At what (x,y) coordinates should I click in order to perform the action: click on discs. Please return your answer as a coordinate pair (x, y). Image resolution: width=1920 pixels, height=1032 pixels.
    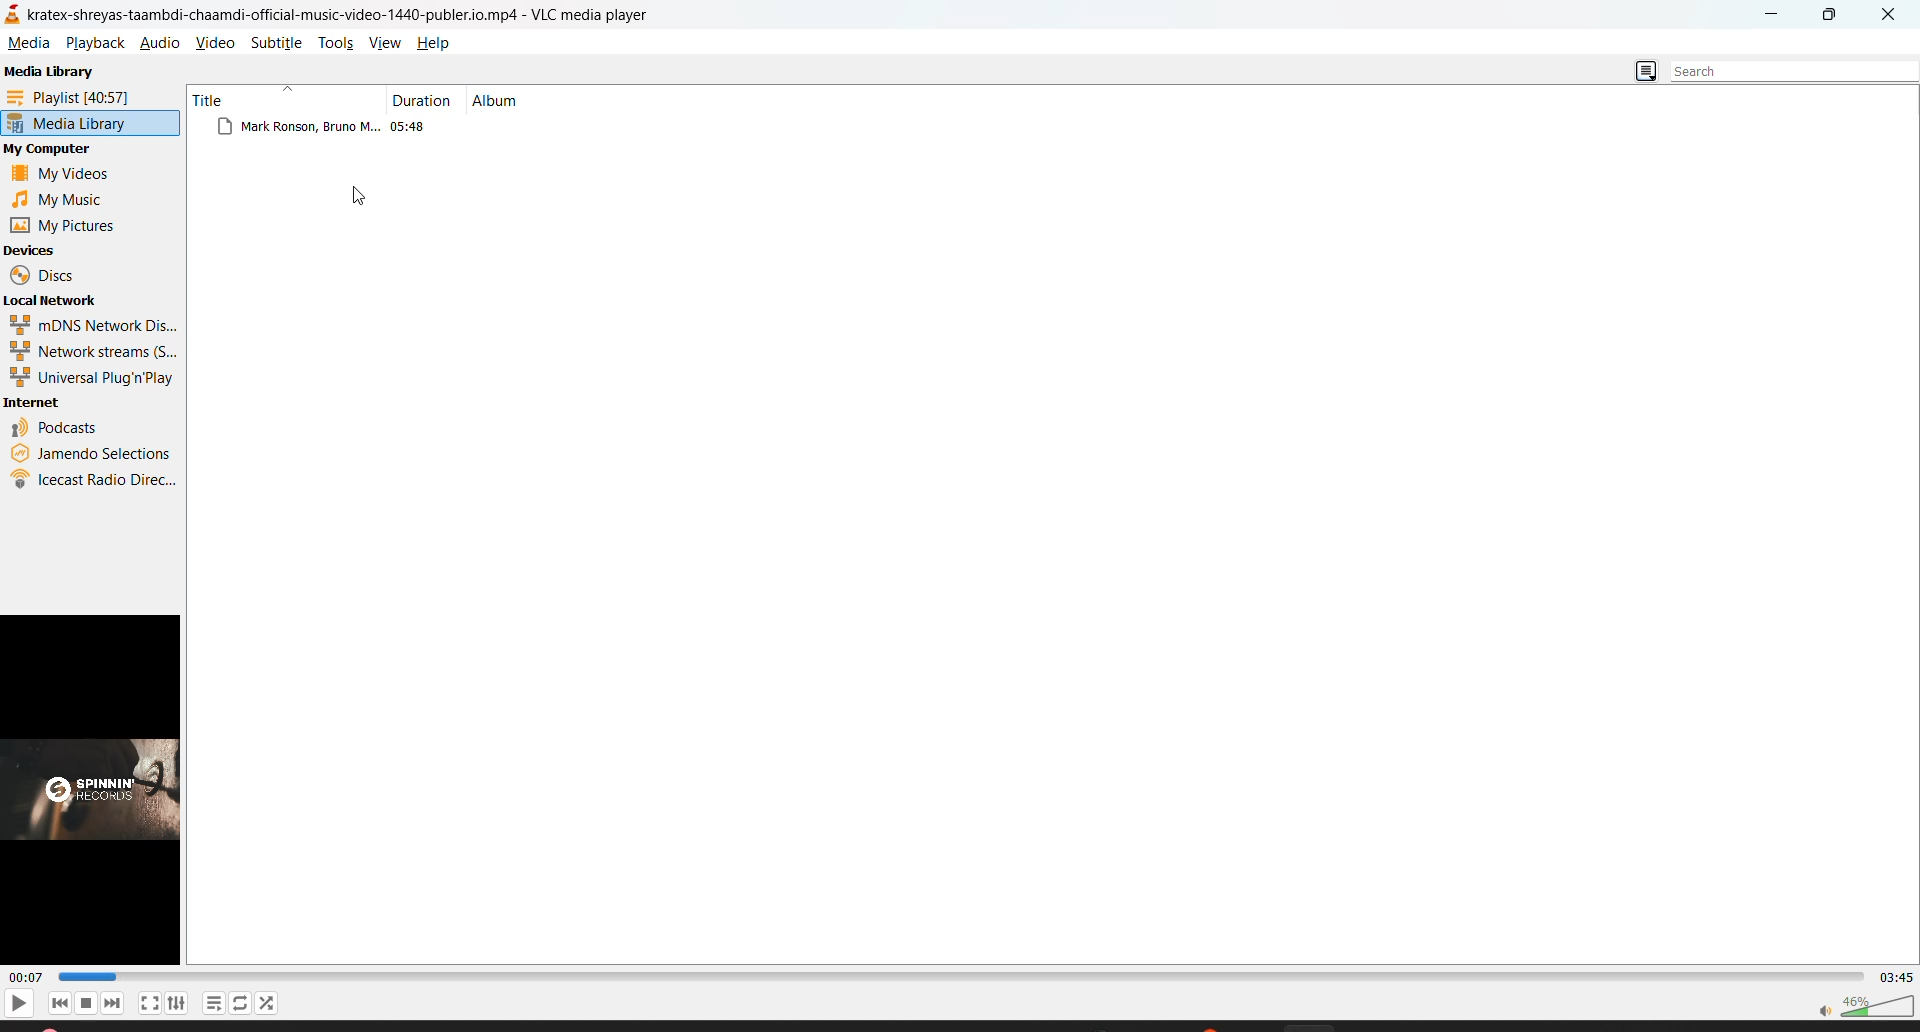
    Looking at the image, I should click on (46, 276).